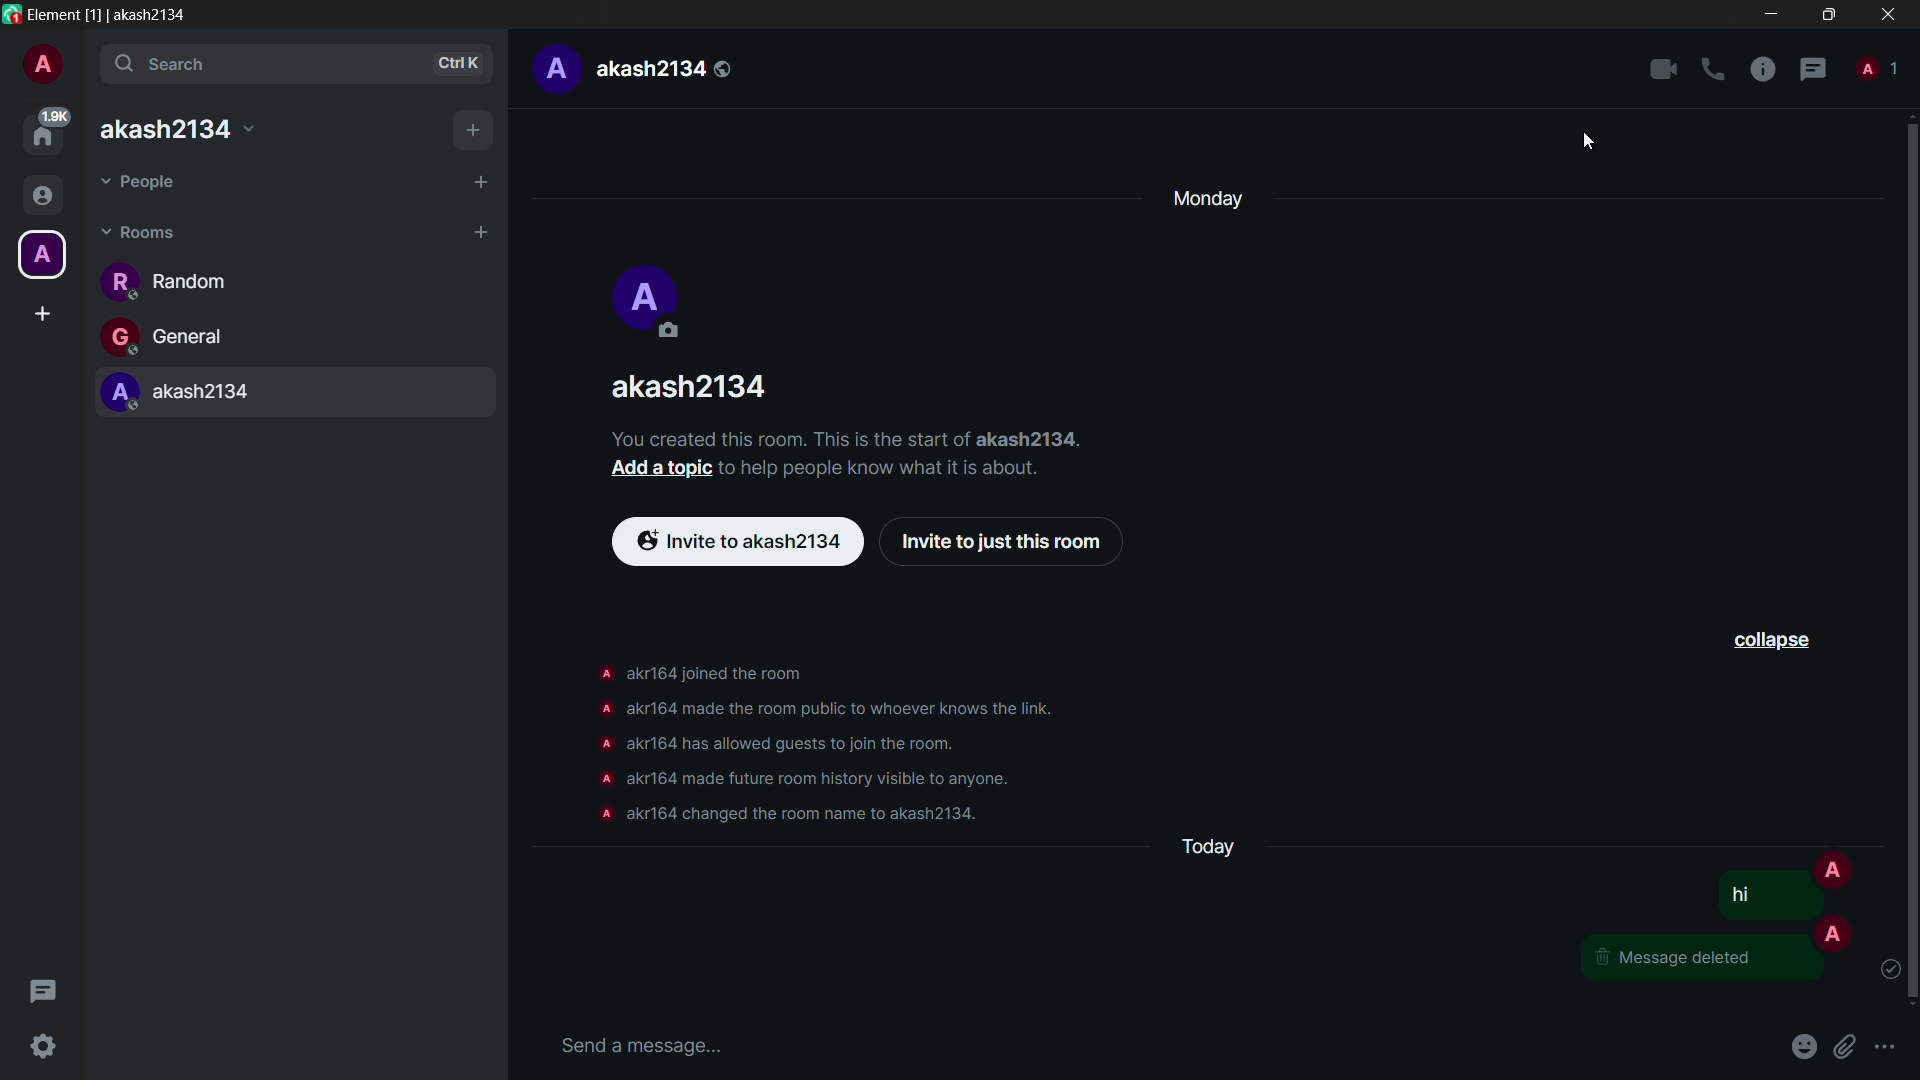 Image resolution: width=1920 pixels, height=1080 pixels. Describe the element at coordinates (1687, 961) in the screenshot. I see `Message deleted` at that location.